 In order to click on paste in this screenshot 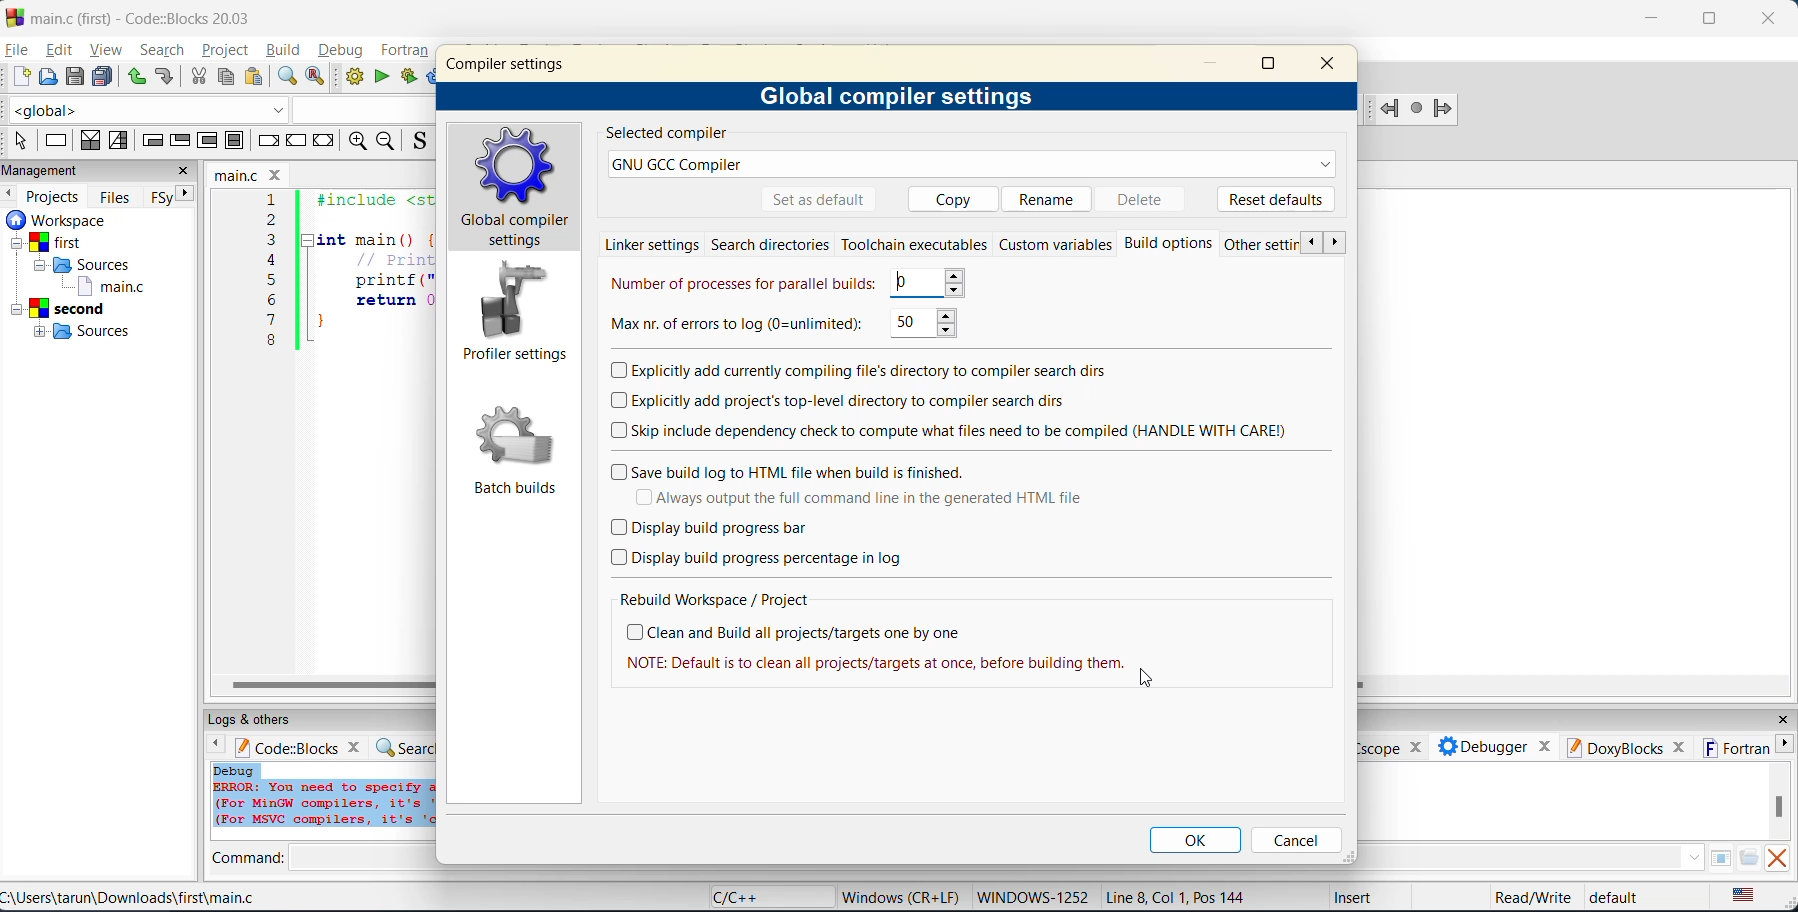, I will do `click(256, 78)`.